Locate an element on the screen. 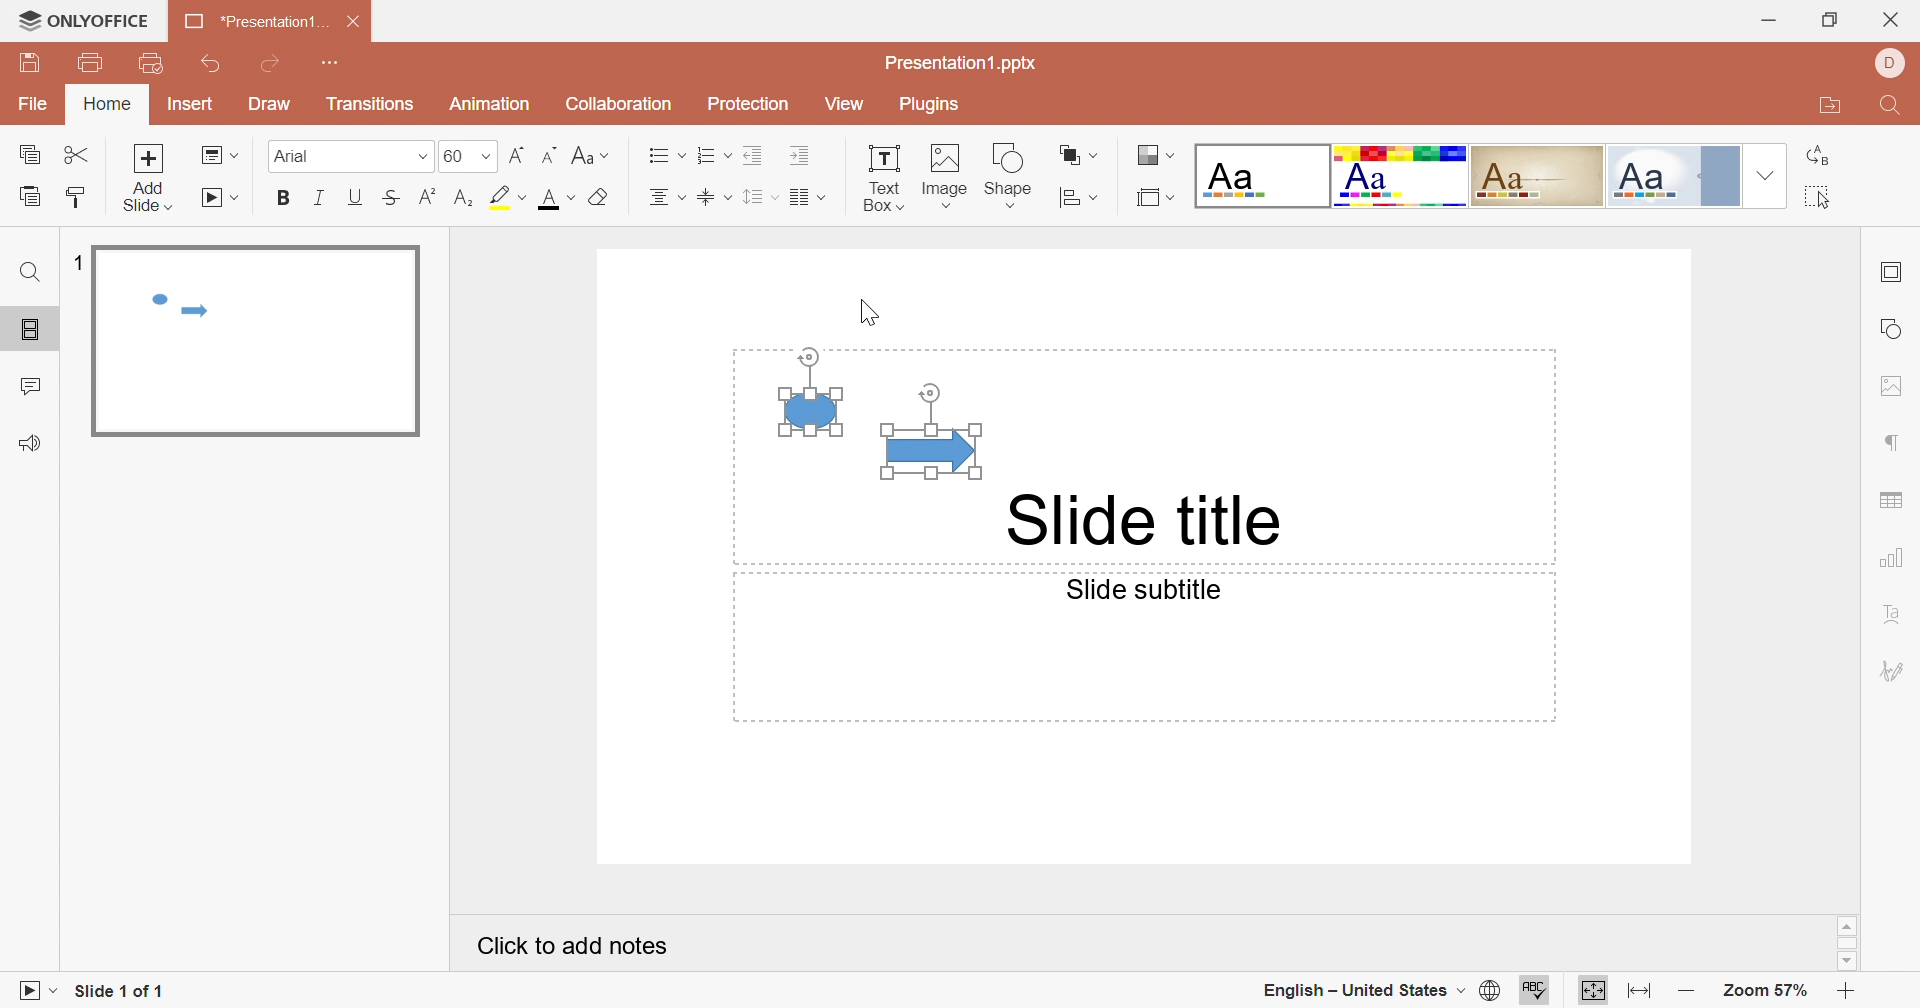 The height and width of the screenshot is (1008, 1920). Blank is located at coordinates (1263, 177).